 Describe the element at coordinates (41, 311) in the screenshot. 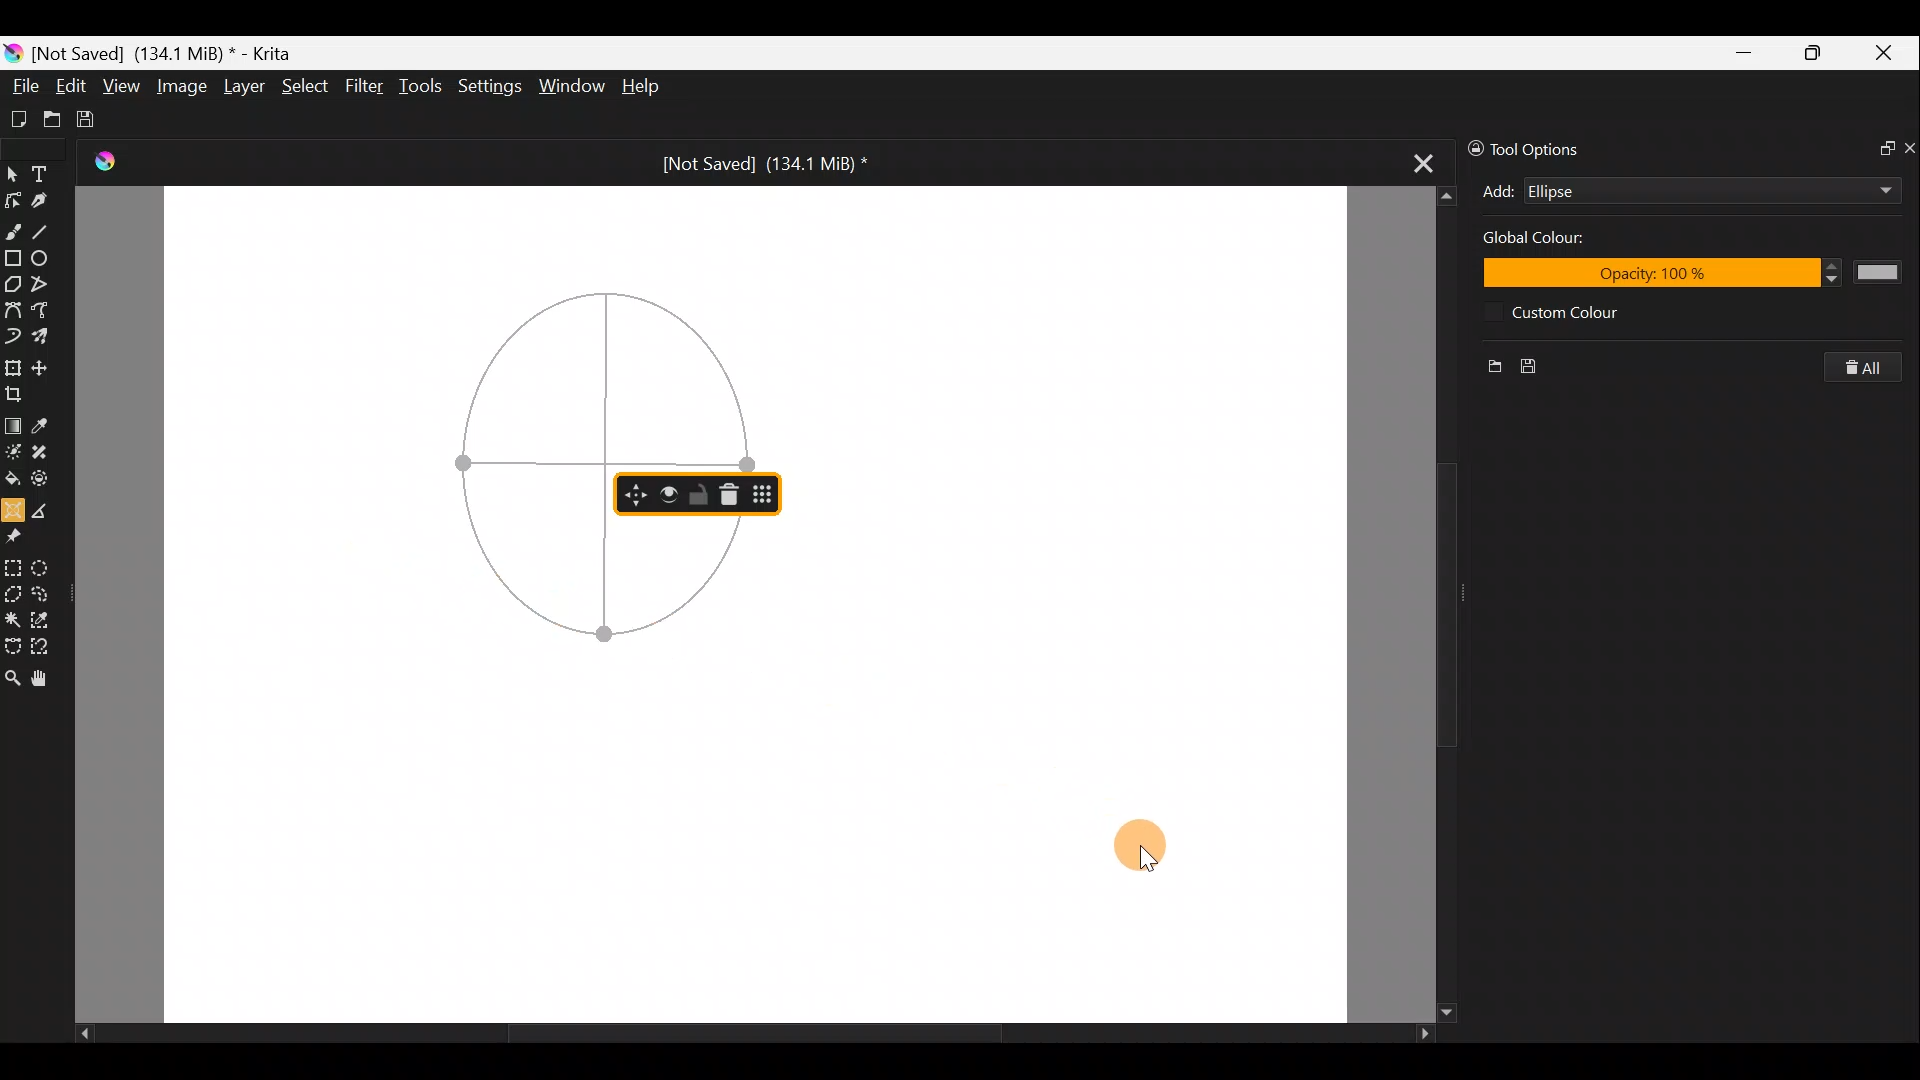

I see `Freehand path tool` at that location.